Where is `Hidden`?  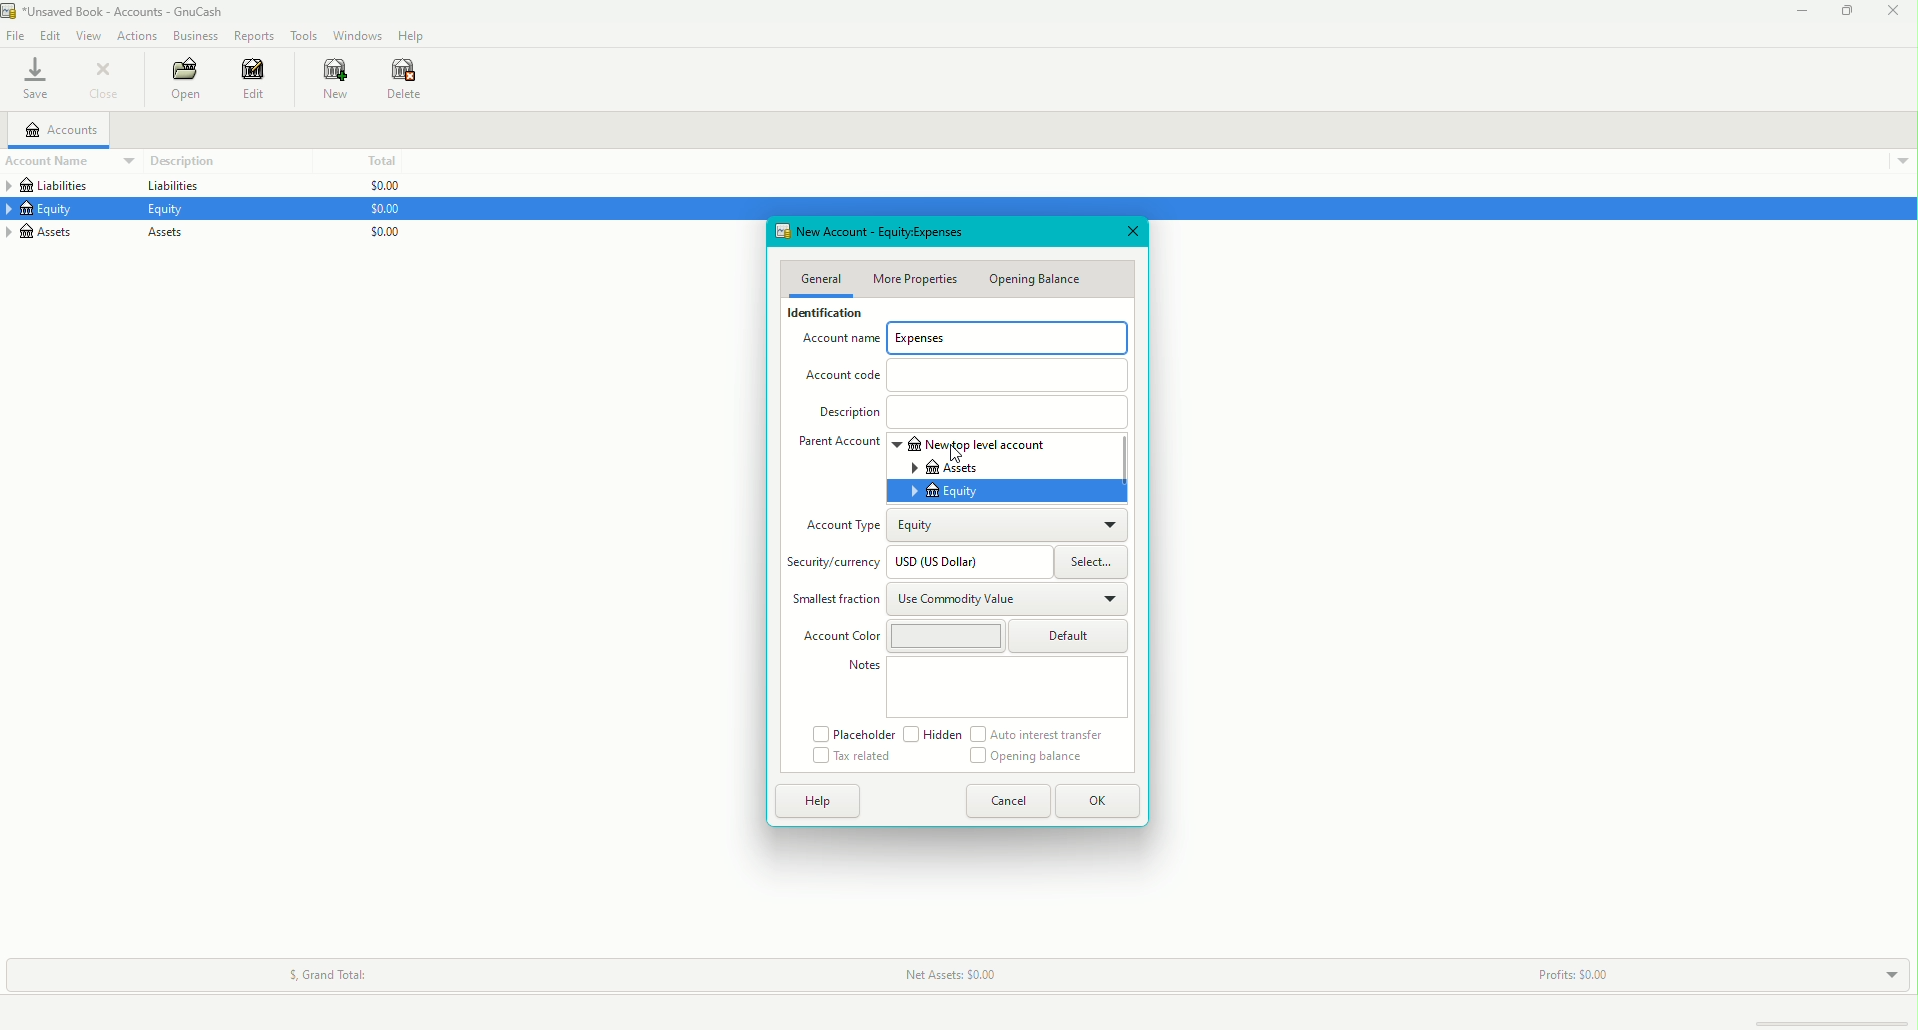 Hidden is located at coordinates (934, 735).